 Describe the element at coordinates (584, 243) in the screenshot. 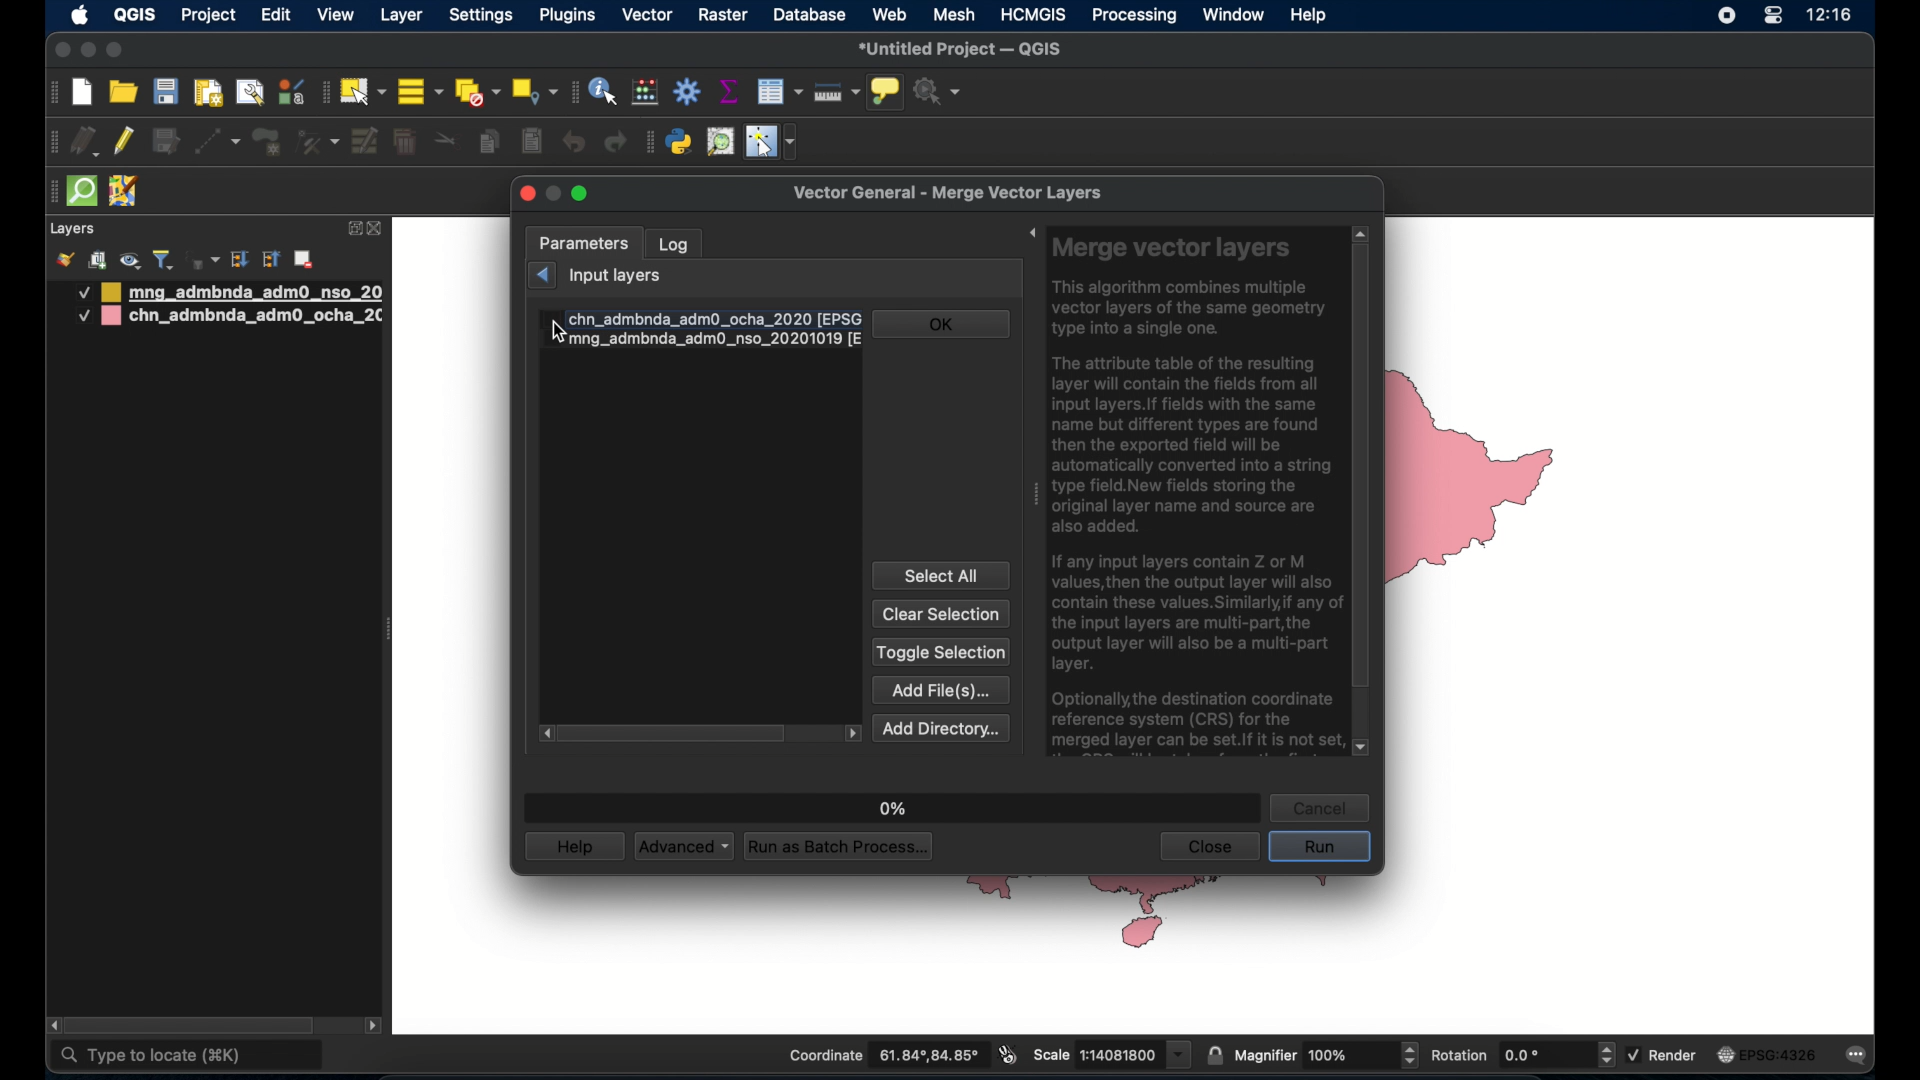

I see `parameters` at that location.